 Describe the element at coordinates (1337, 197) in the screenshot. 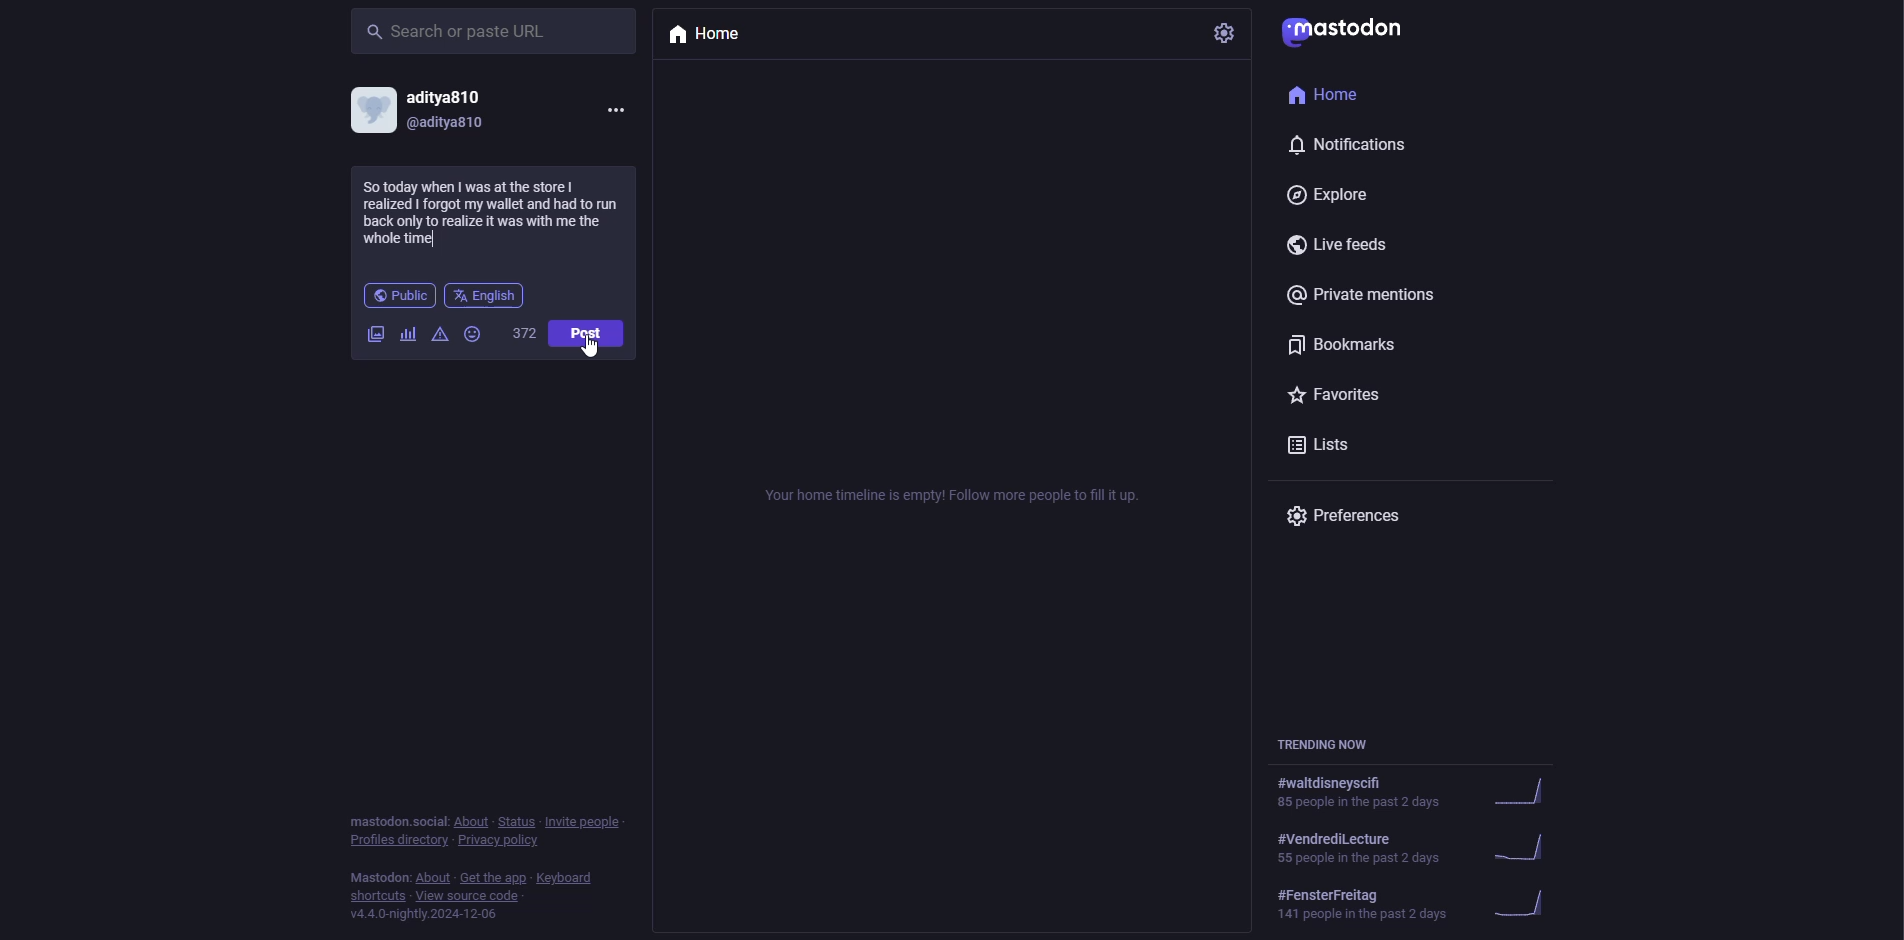

I see `explore` at that location.